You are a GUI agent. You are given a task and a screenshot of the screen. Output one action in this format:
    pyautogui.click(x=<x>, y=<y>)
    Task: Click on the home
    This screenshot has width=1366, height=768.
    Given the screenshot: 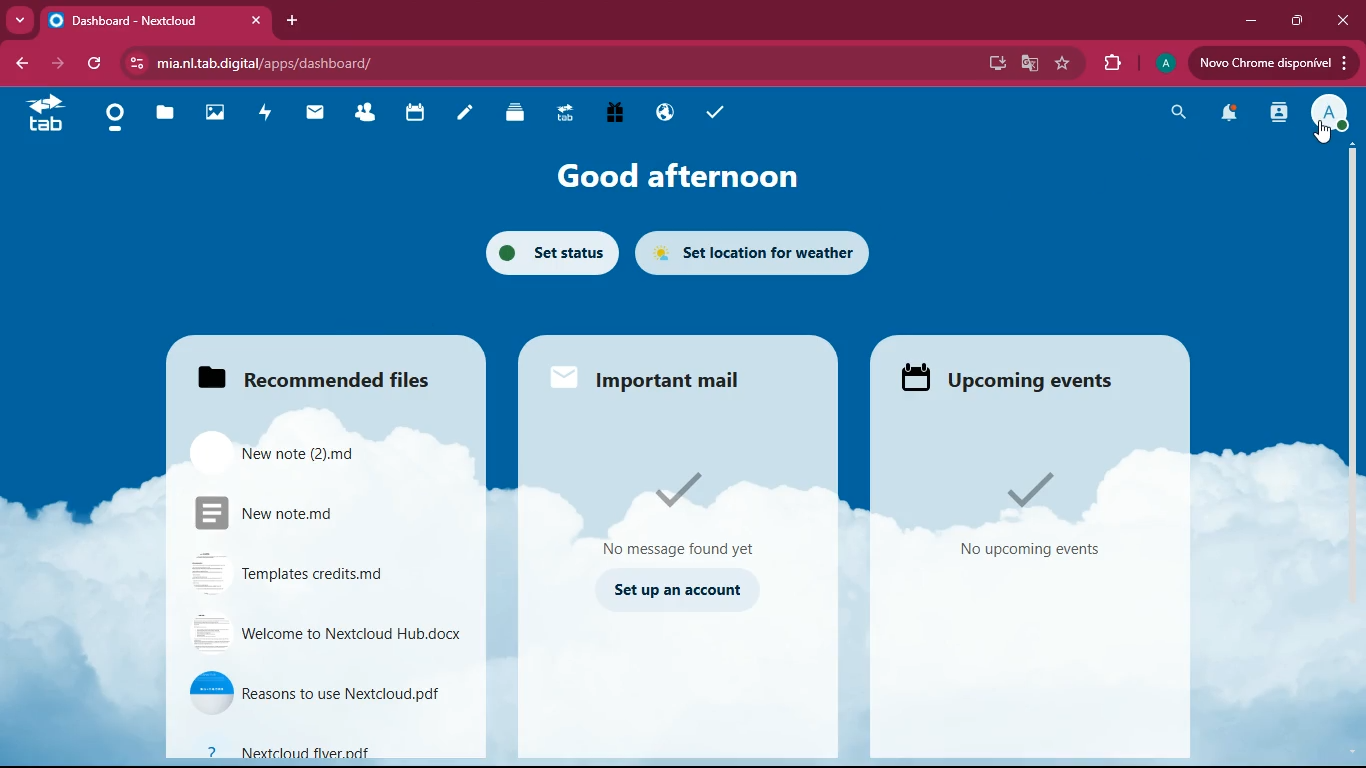 What is the action you would take?
    pyautogui.click(x=119, y=120)
    